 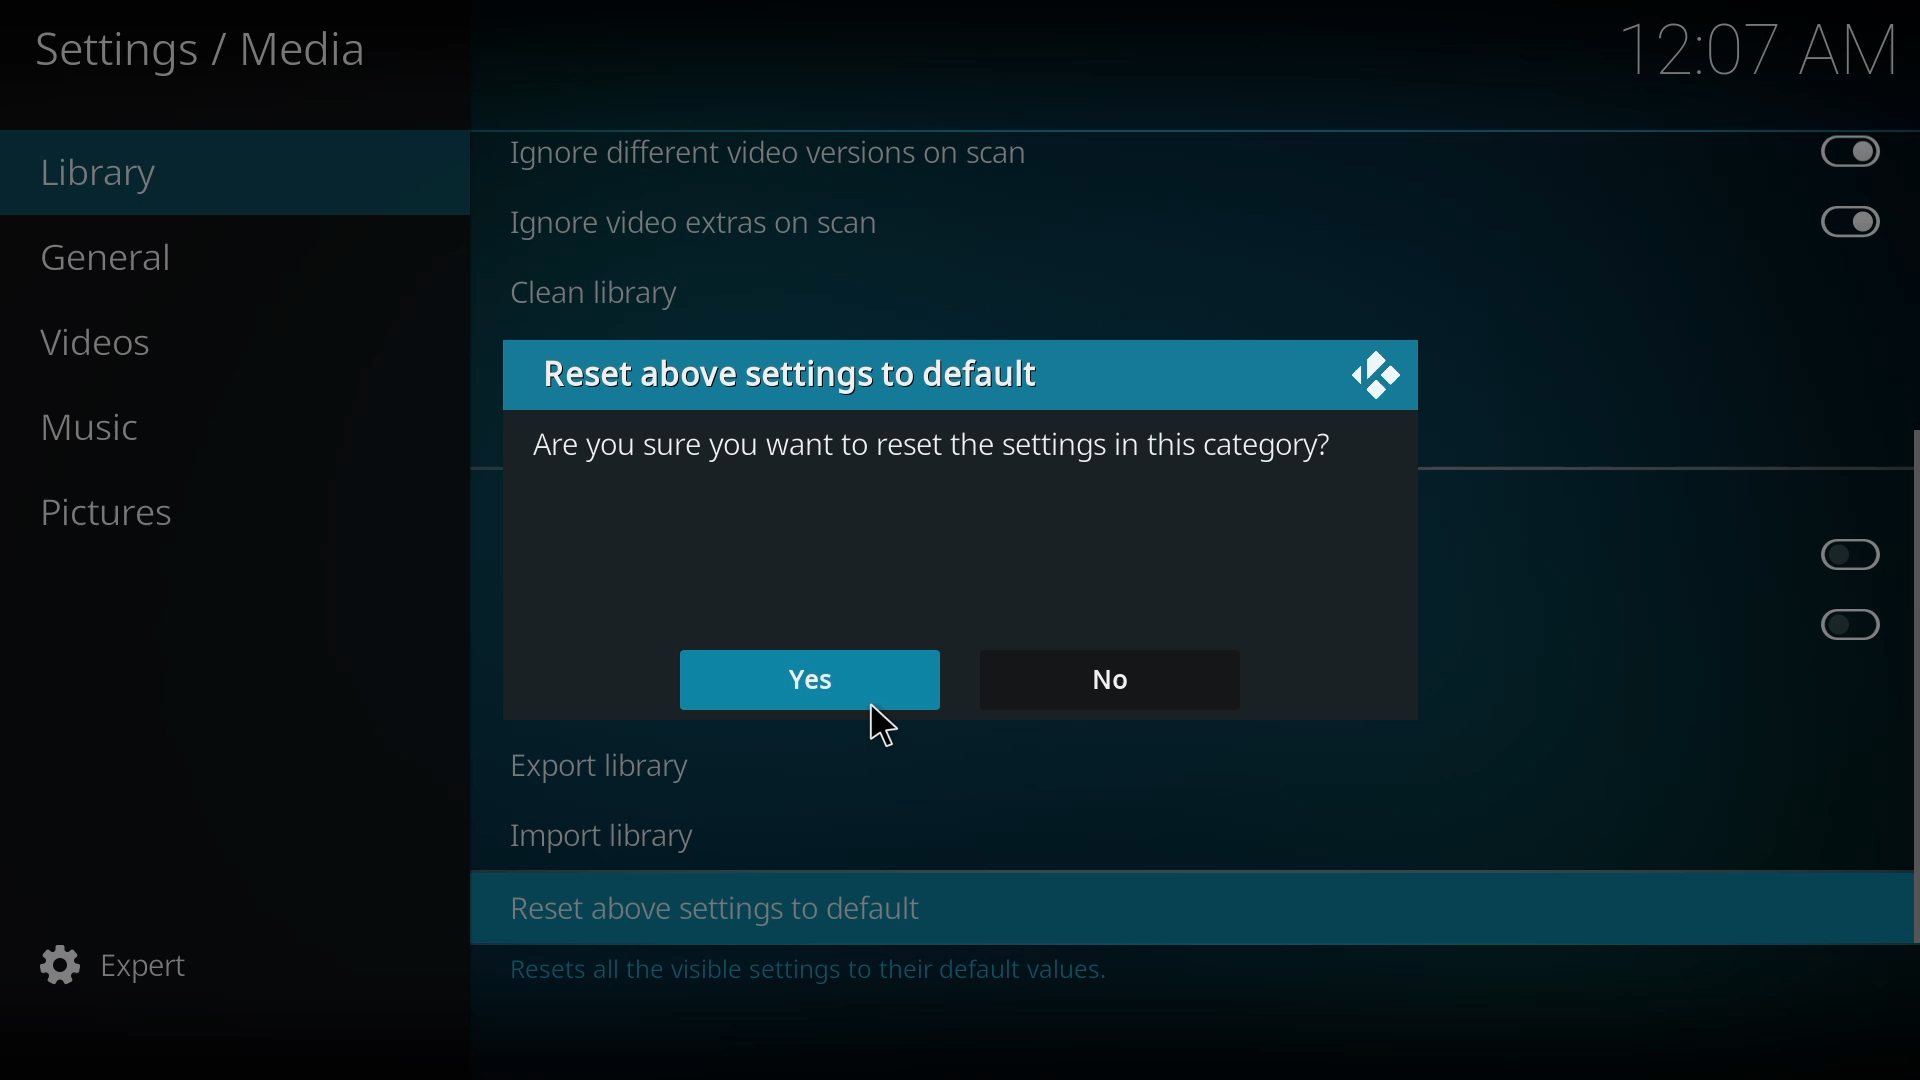 What do you see at coordinates (698, 223) in the screenshot?
I see `ignore` at bounding box center [698, 223].